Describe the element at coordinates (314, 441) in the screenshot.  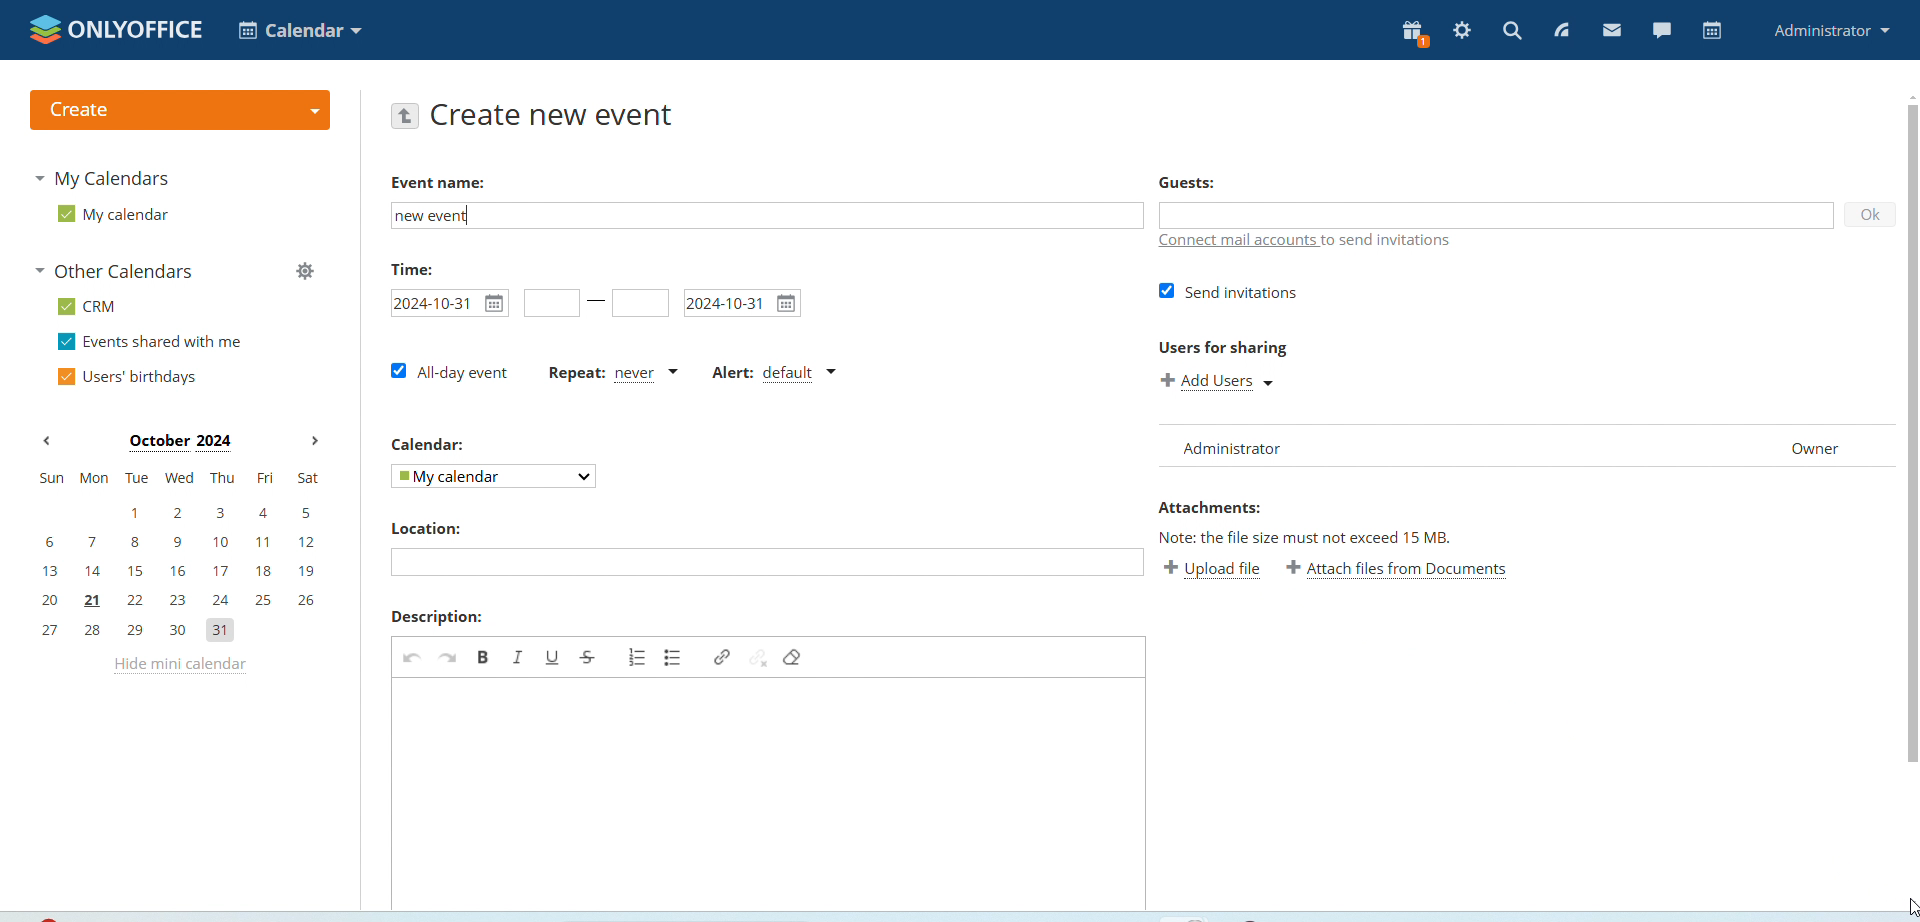
I see `next month` at that location.